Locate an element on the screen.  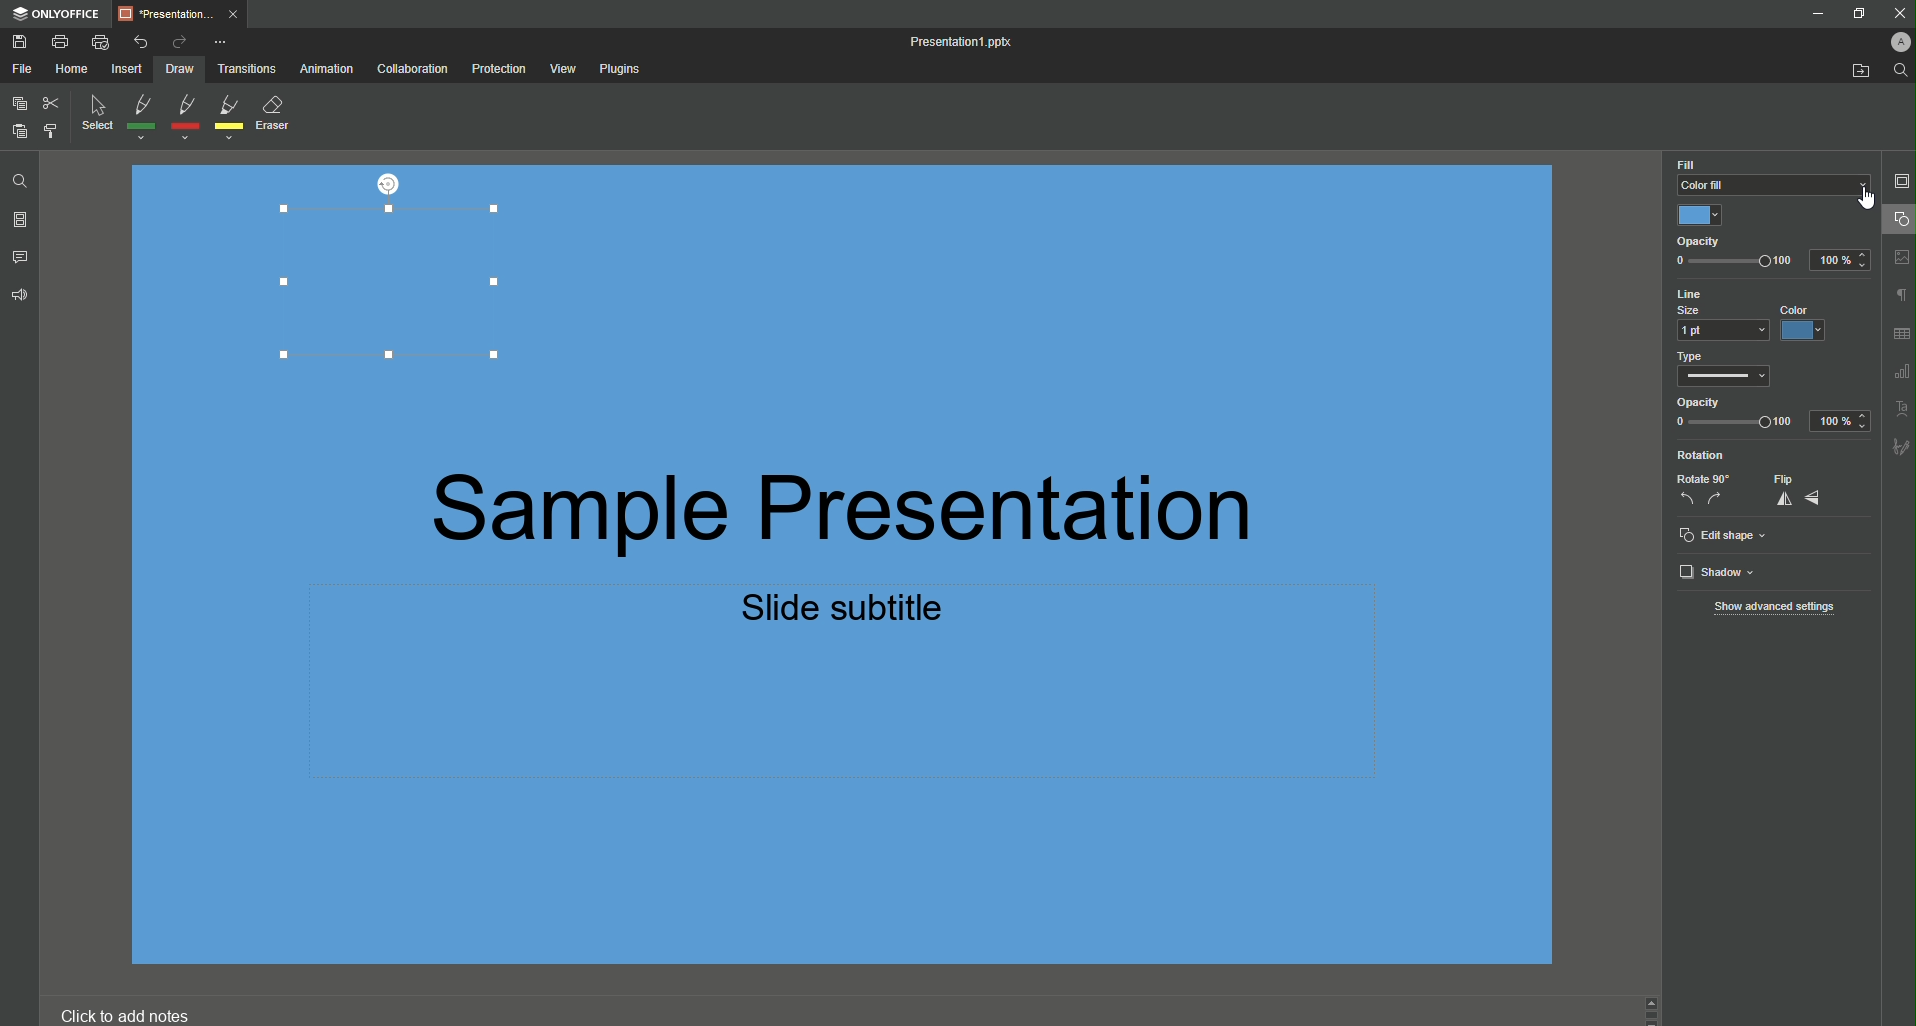
View is located at coordinates (562, 68).